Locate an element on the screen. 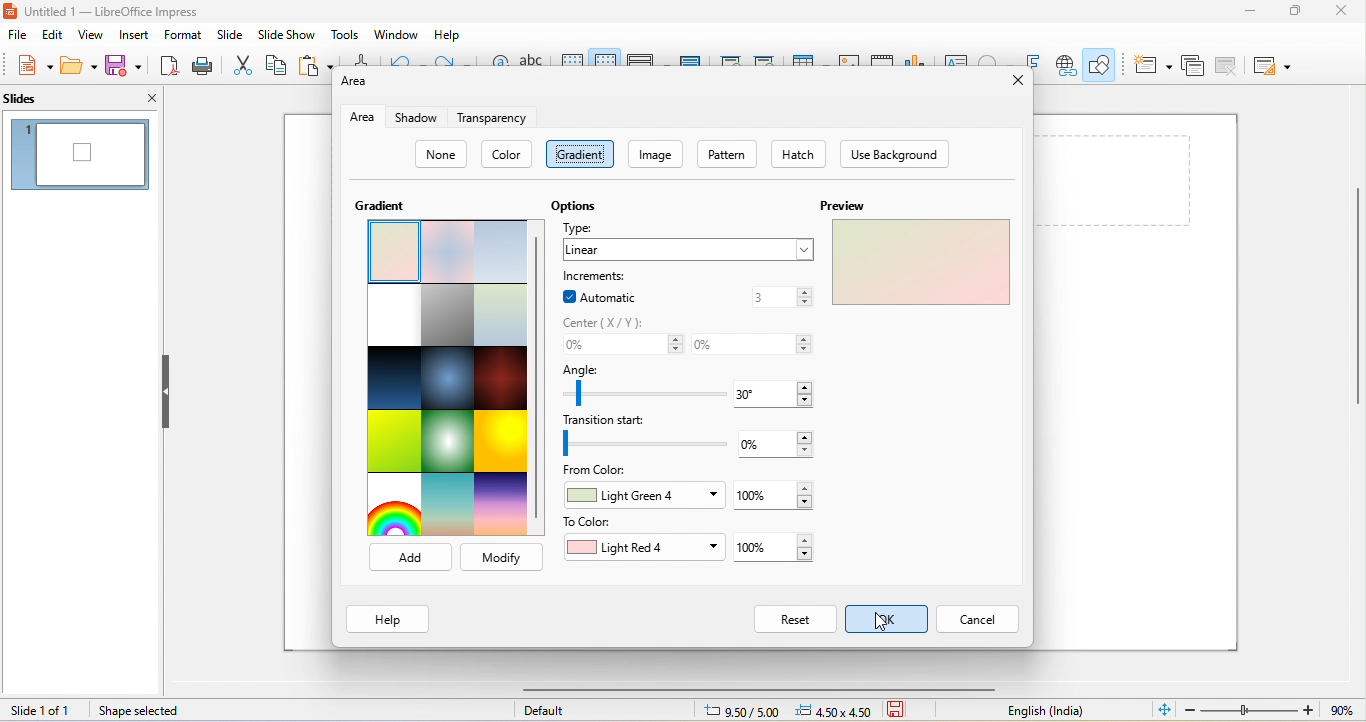  close is located at coordinates (1345, 12).